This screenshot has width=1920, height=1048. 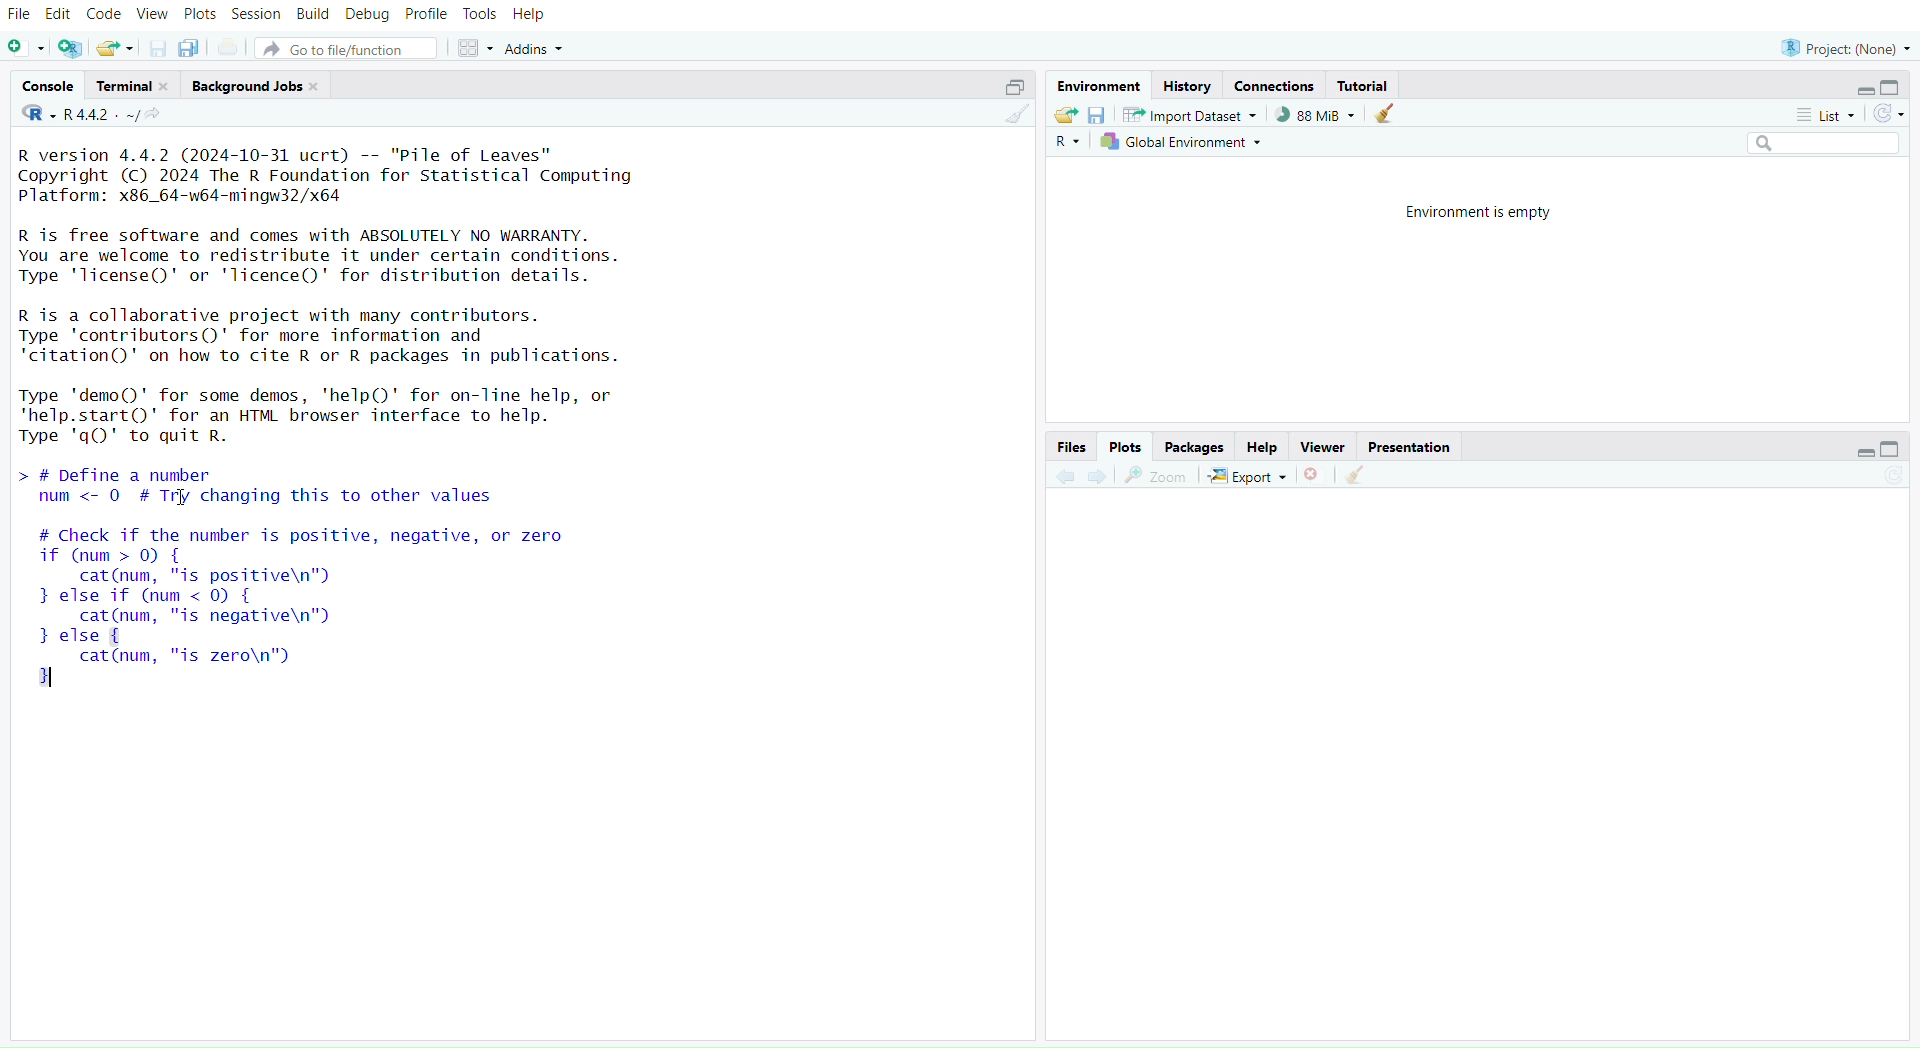 I want to click on cursor, so click(x=181, y=499).